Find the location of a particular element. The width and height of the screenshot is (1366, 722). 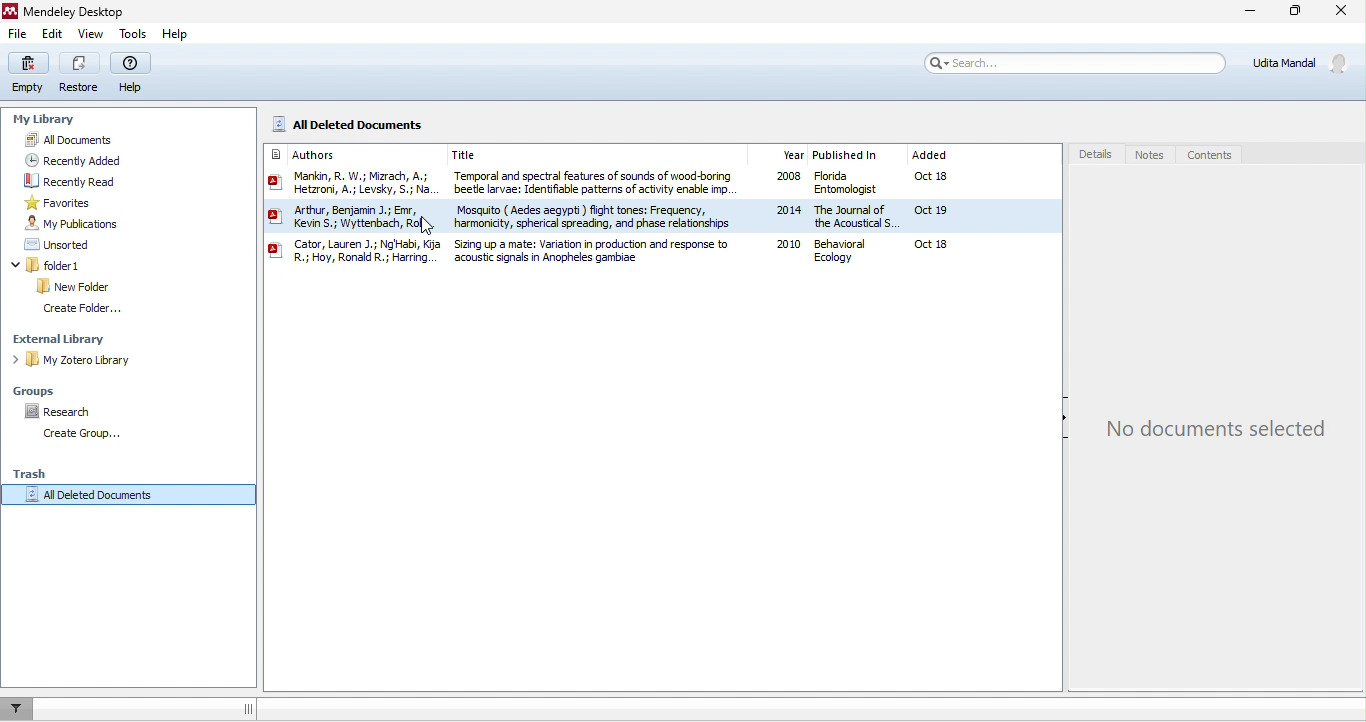

filter is located at coordinates (15, 708).